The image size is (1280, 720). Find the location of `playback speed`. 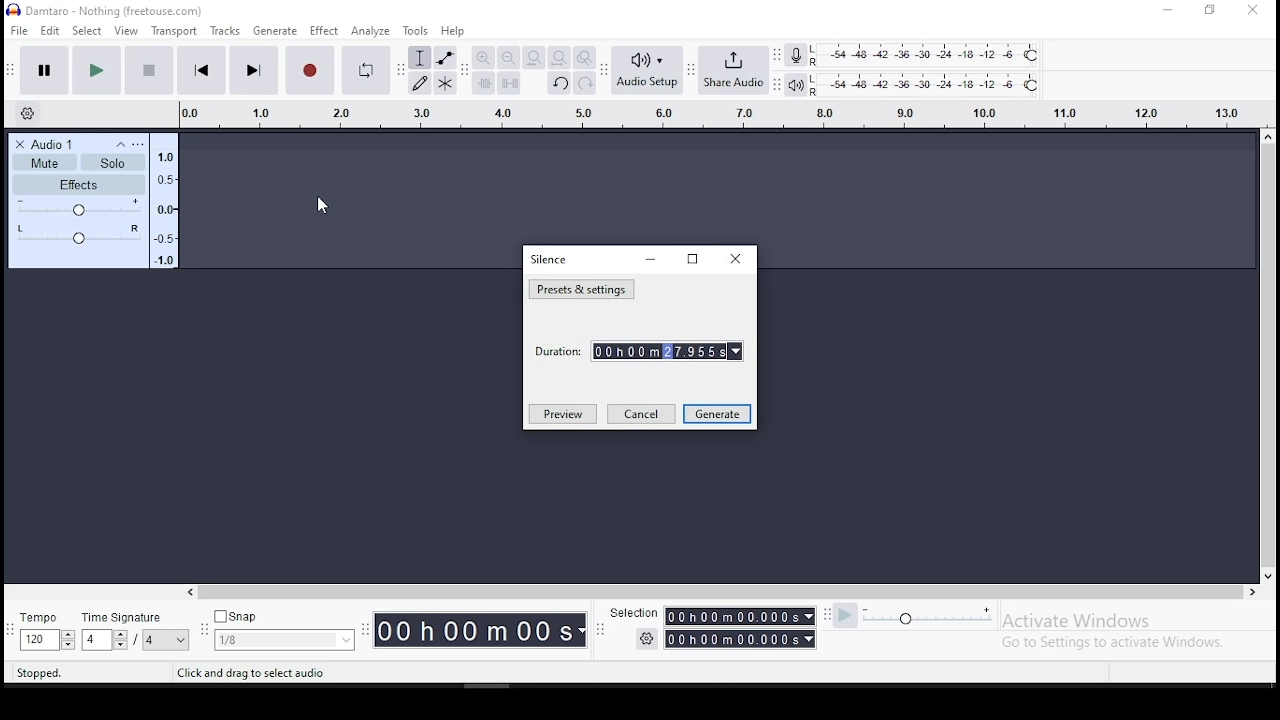

playback speed is located at coordinates (925, 619).